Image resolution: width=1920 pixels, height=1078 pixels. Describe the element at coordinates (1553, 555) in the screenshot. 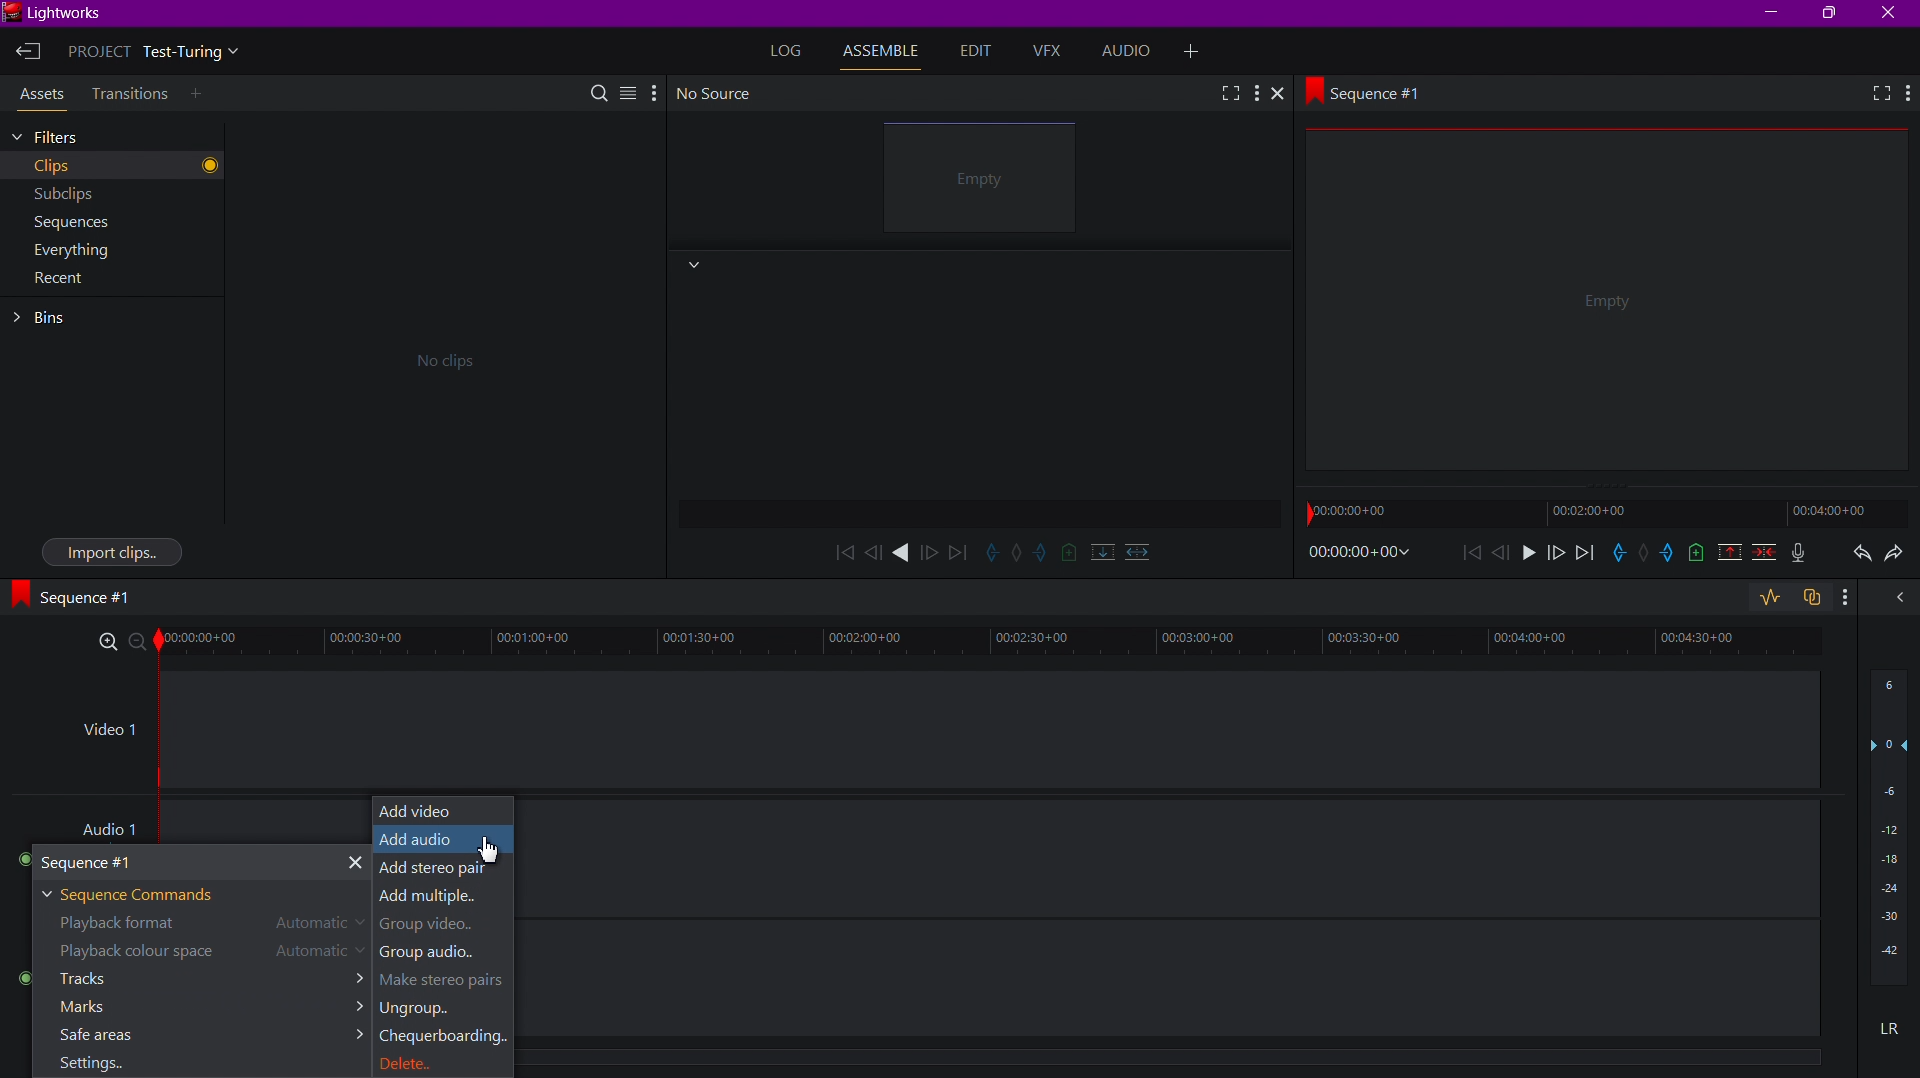

I see `front` at that location.